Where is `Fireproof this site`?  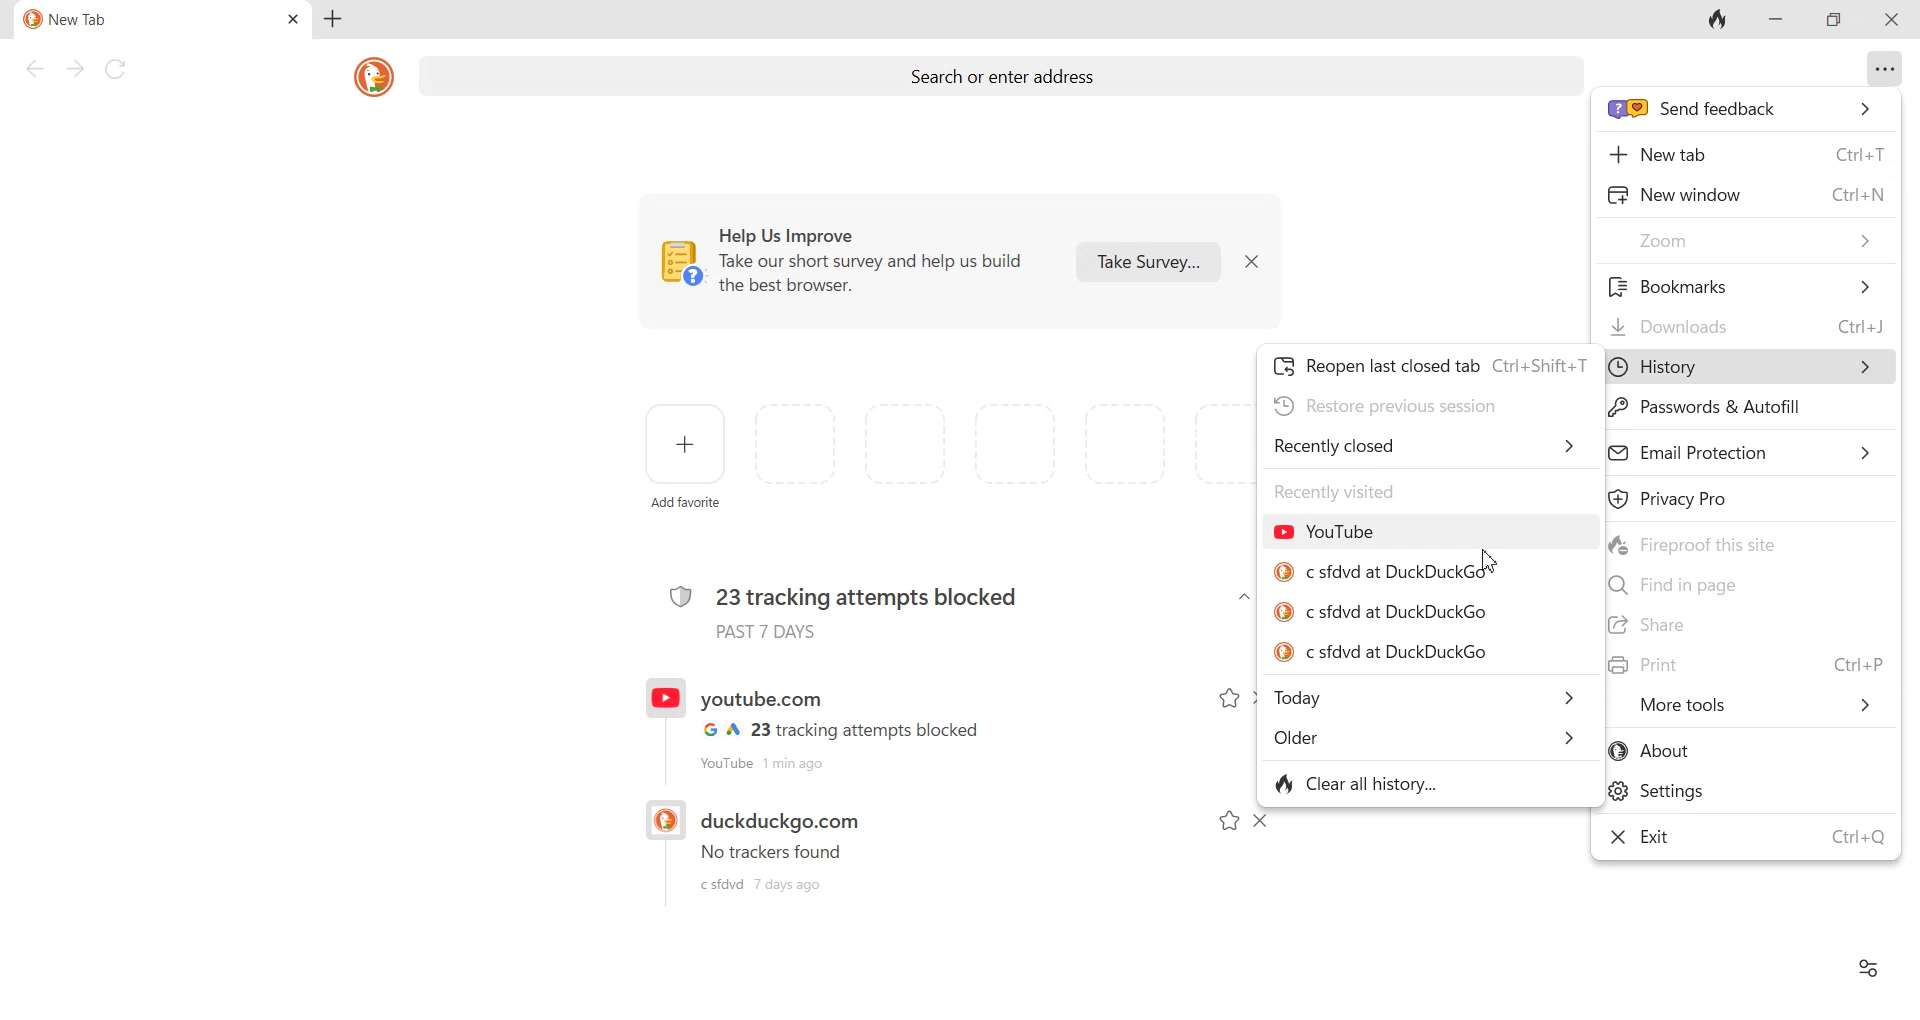 Fireproof this site is located at coordinates (1747, 543).